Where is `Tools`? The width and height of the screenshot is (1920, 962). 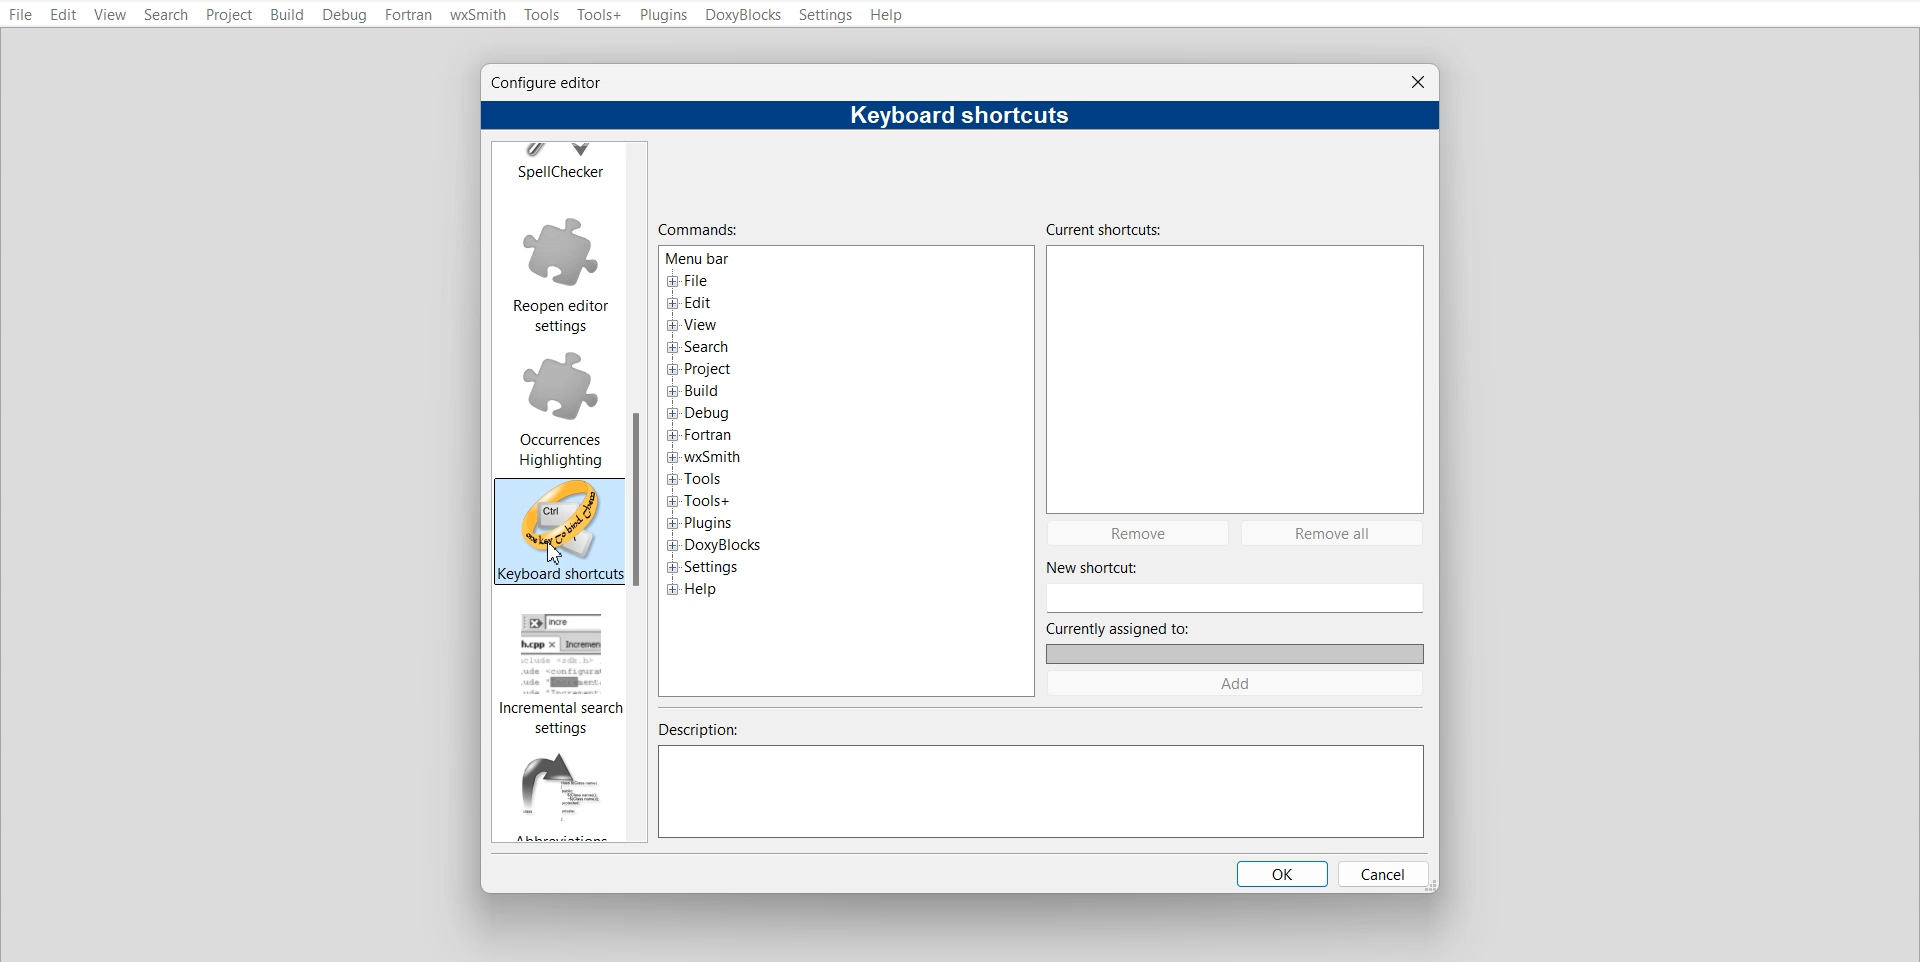
Tools is located at coordinates (542, 15).